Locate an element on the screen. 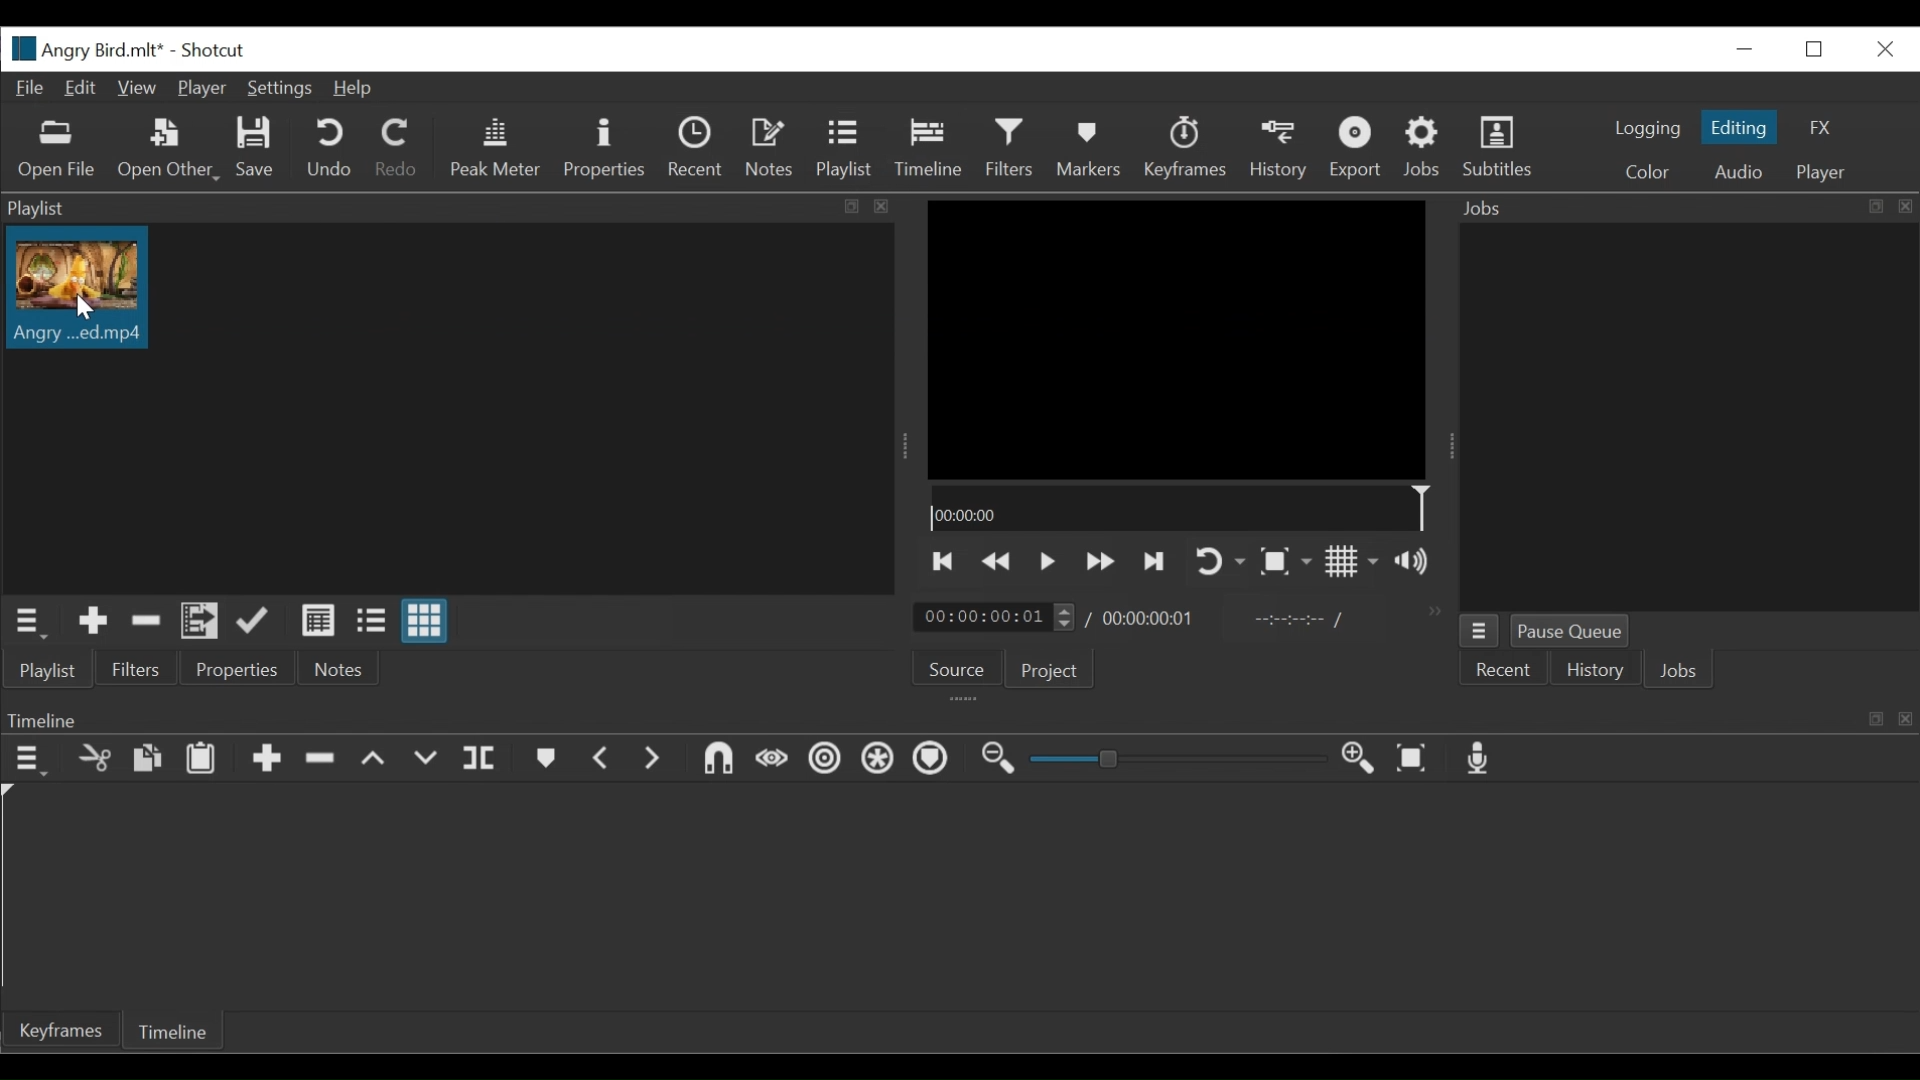  Jobs is located at coordinates (1679, 668).